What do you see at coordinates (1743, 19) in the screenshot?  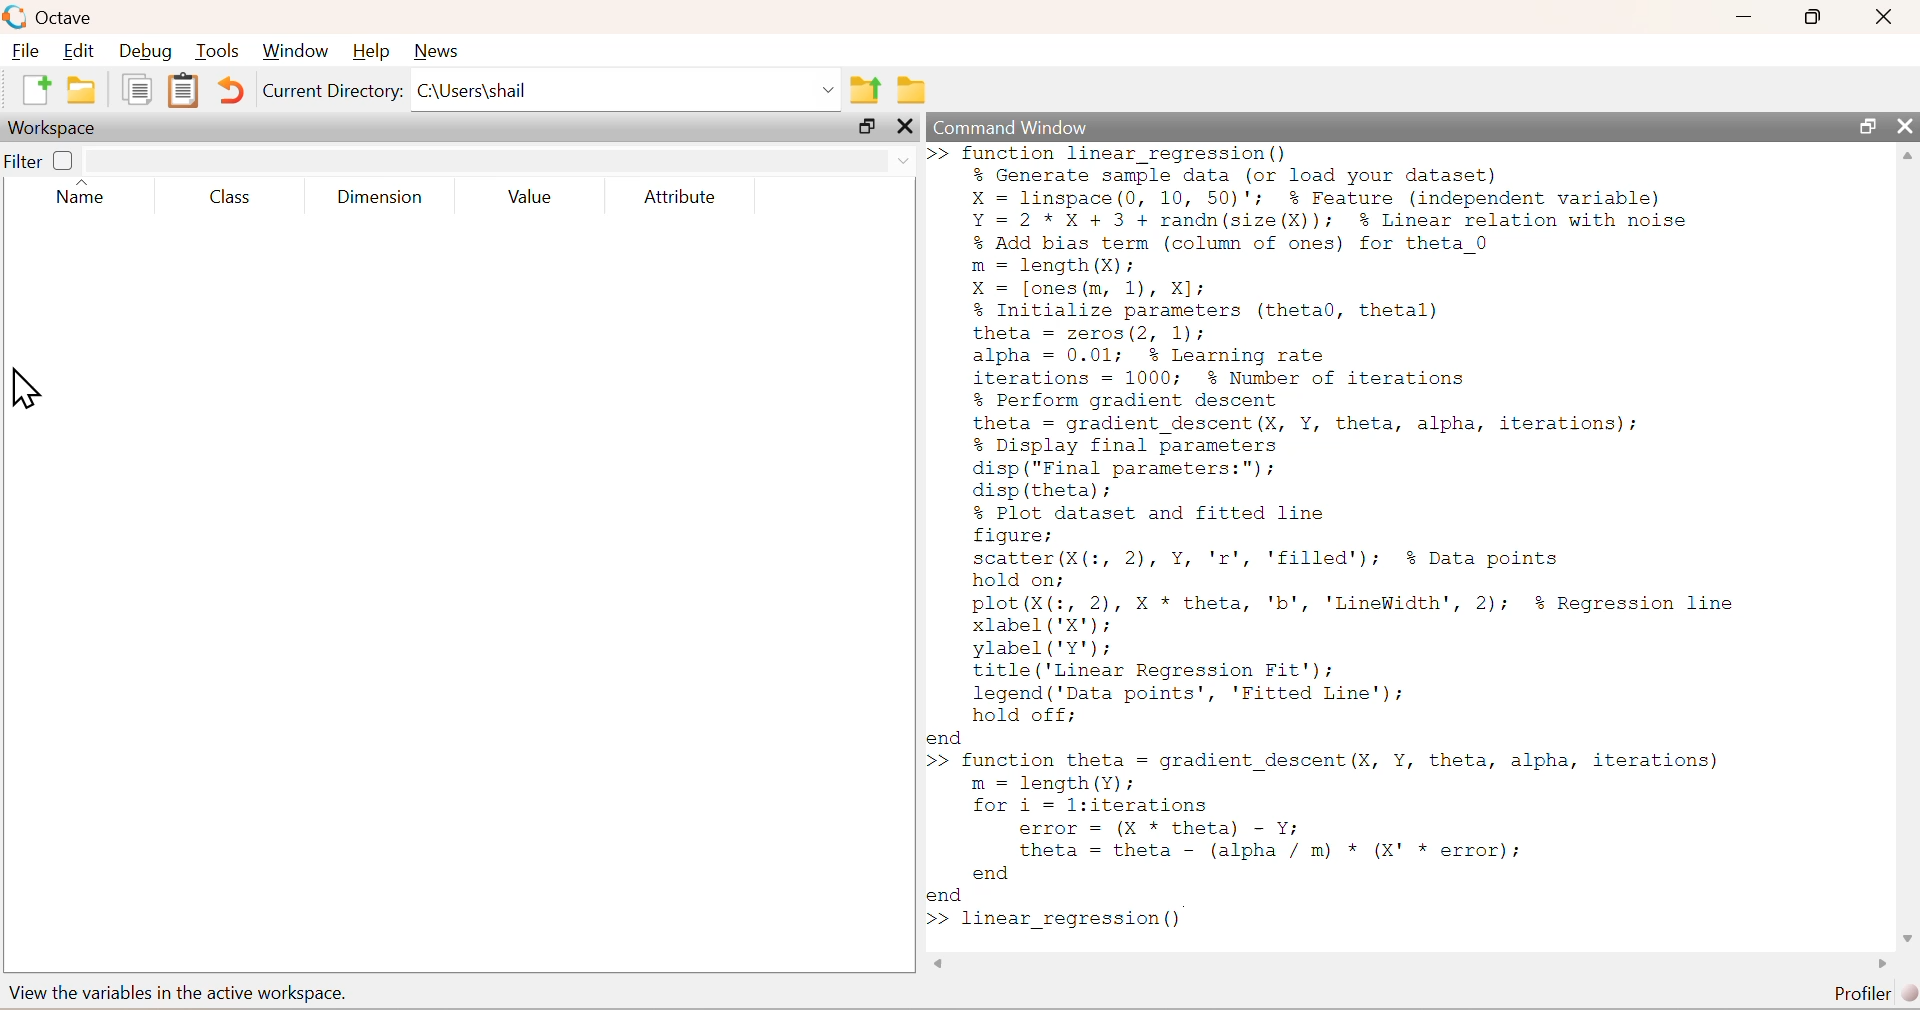 I see `minimize` at bounding box center [1743, 19].